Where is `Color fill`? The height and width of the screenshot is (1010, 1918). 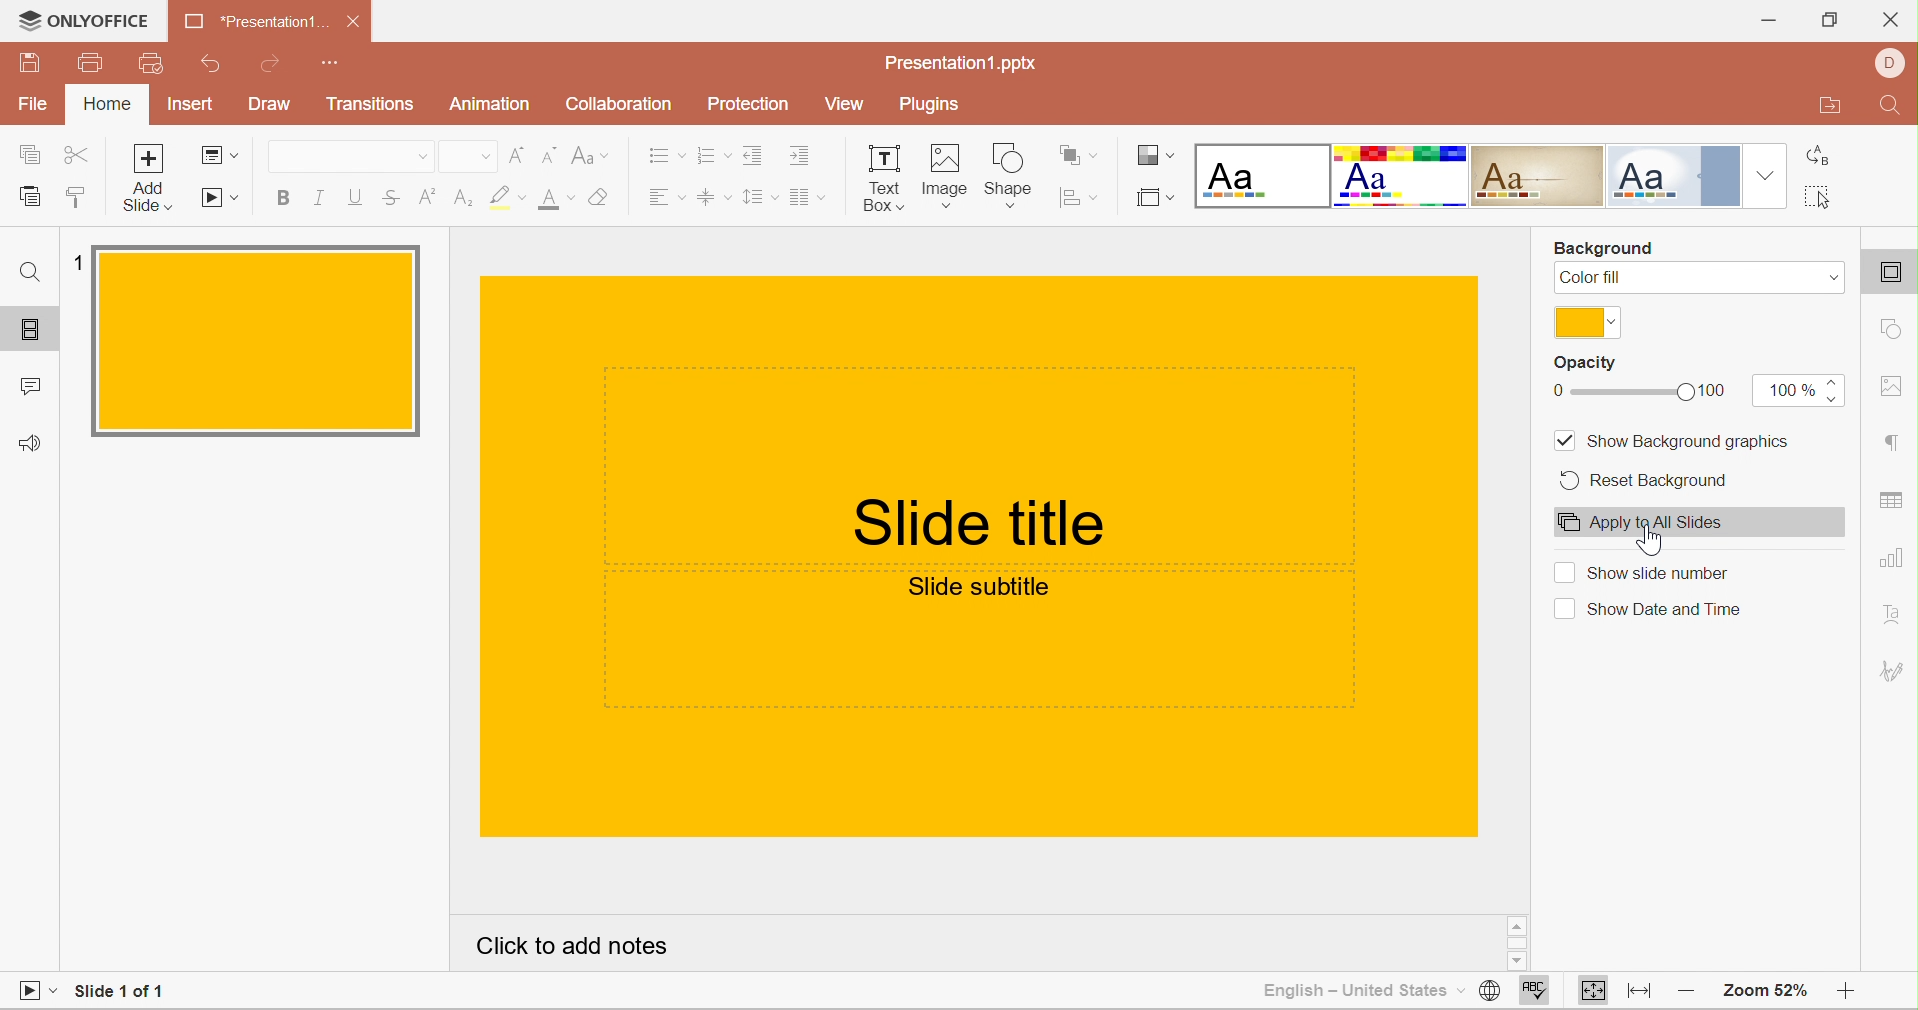 Color fill is located at coordinates (1593, 280).